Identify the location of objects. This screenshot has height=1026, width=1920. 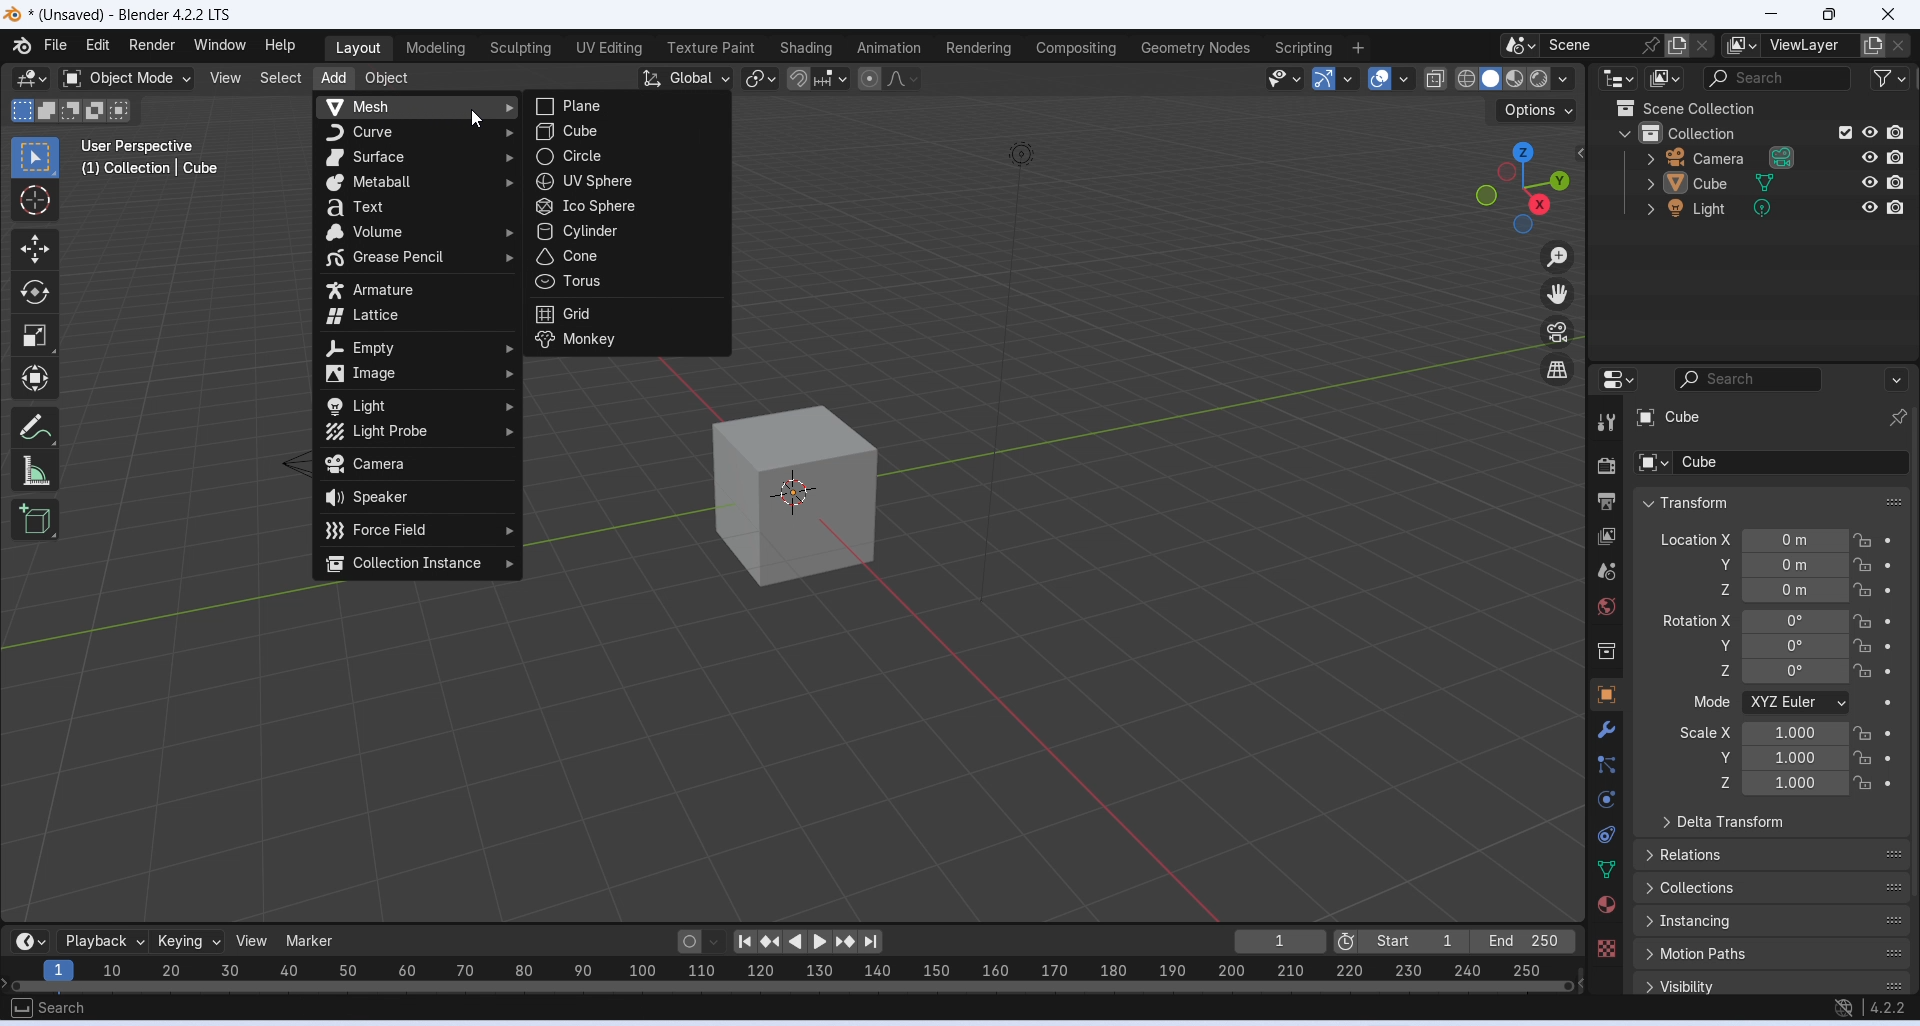
(1606, 694).